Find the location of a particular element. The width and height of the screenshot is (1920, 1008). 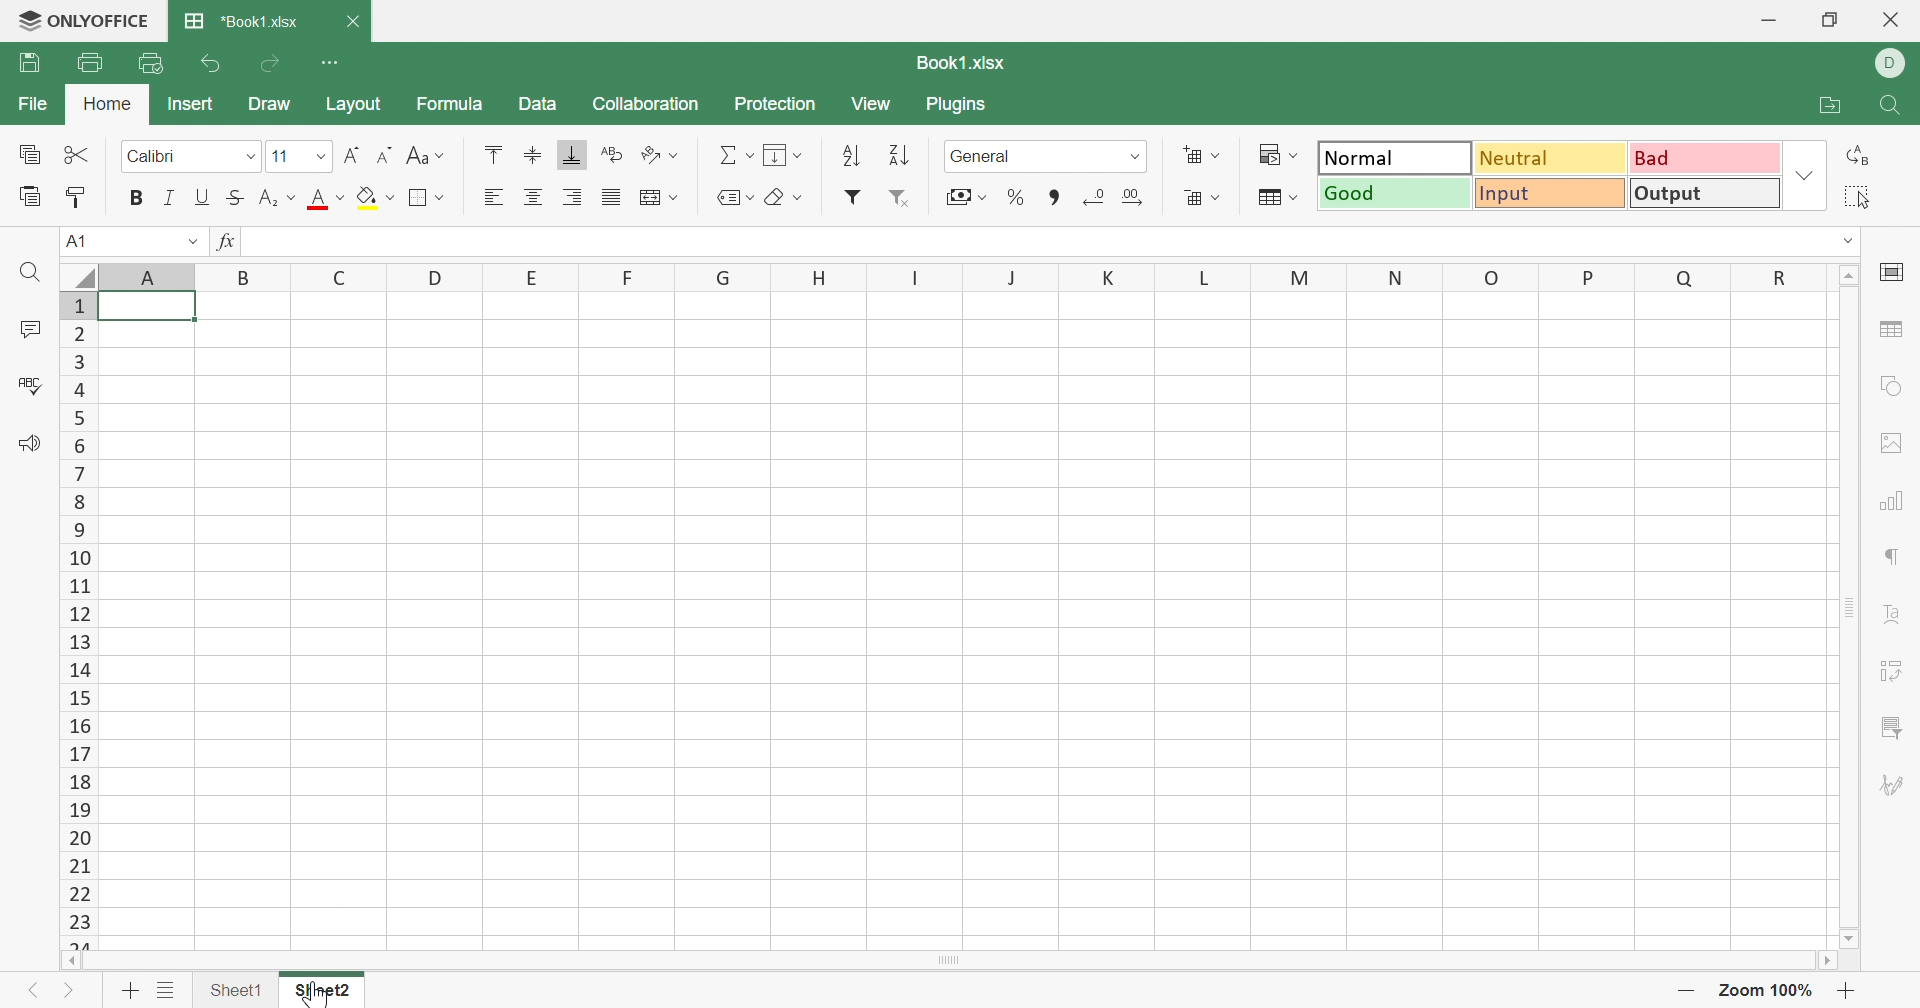

Scroll Bar is located at coordinates (948, 960).